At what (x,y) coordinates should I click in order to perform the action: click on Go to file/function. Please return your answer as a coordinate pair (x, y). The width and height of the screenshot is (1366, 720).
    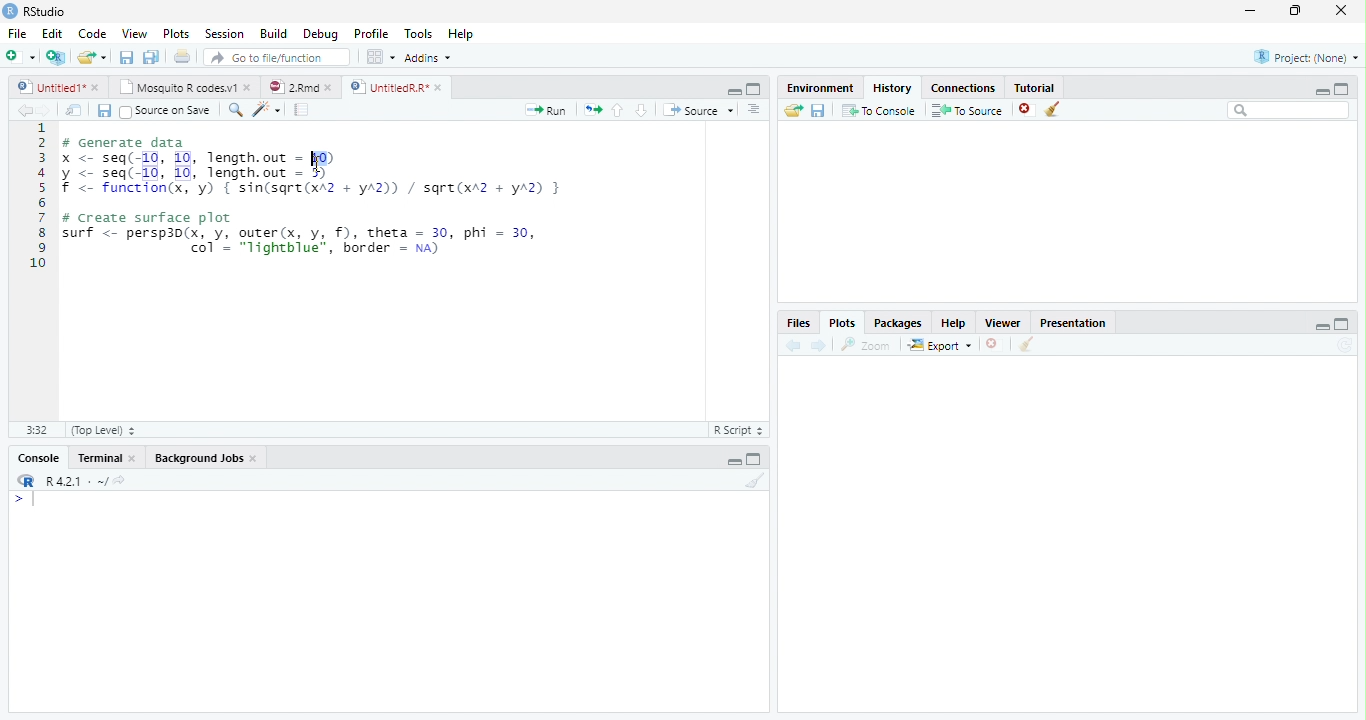
    Looking at the image, I should click on (277, 56).